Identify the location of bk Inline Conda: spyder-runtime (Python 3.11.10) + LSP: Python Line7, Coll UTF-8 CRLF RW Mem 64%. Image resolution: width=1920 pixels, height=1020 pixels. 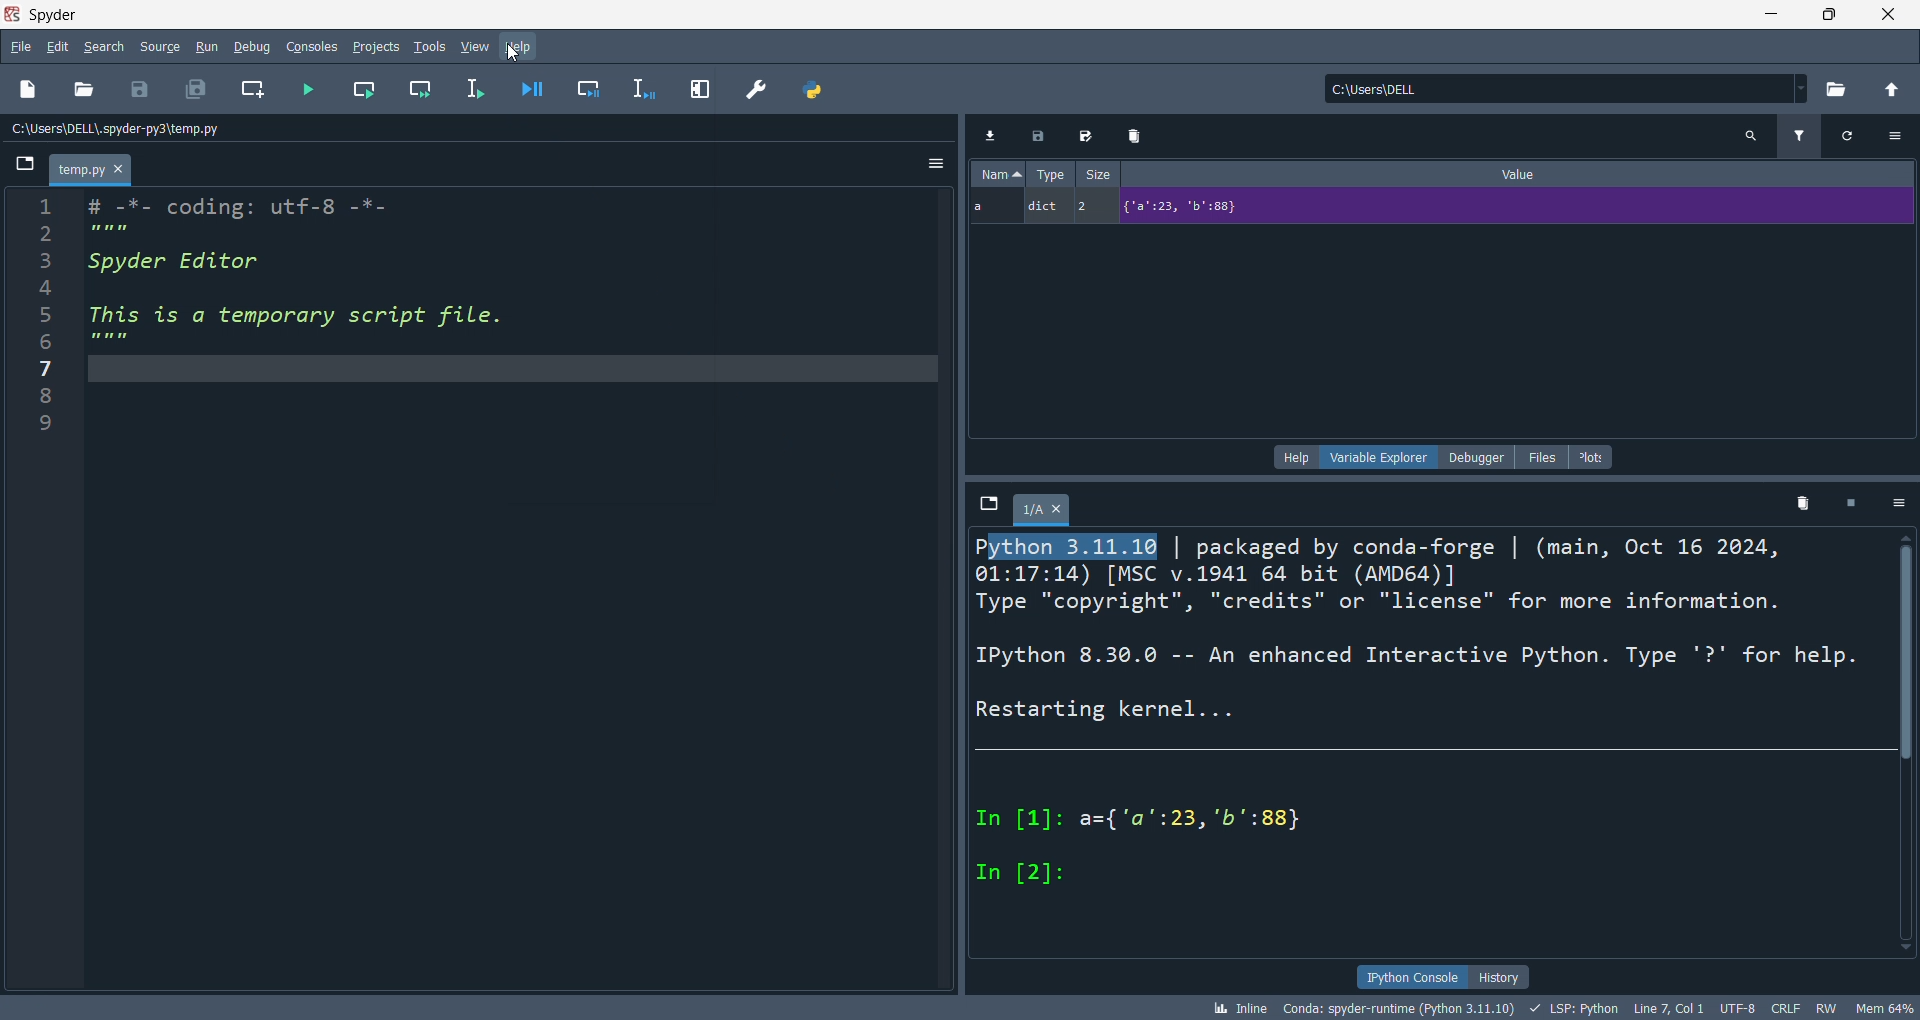
(1561, 1006).